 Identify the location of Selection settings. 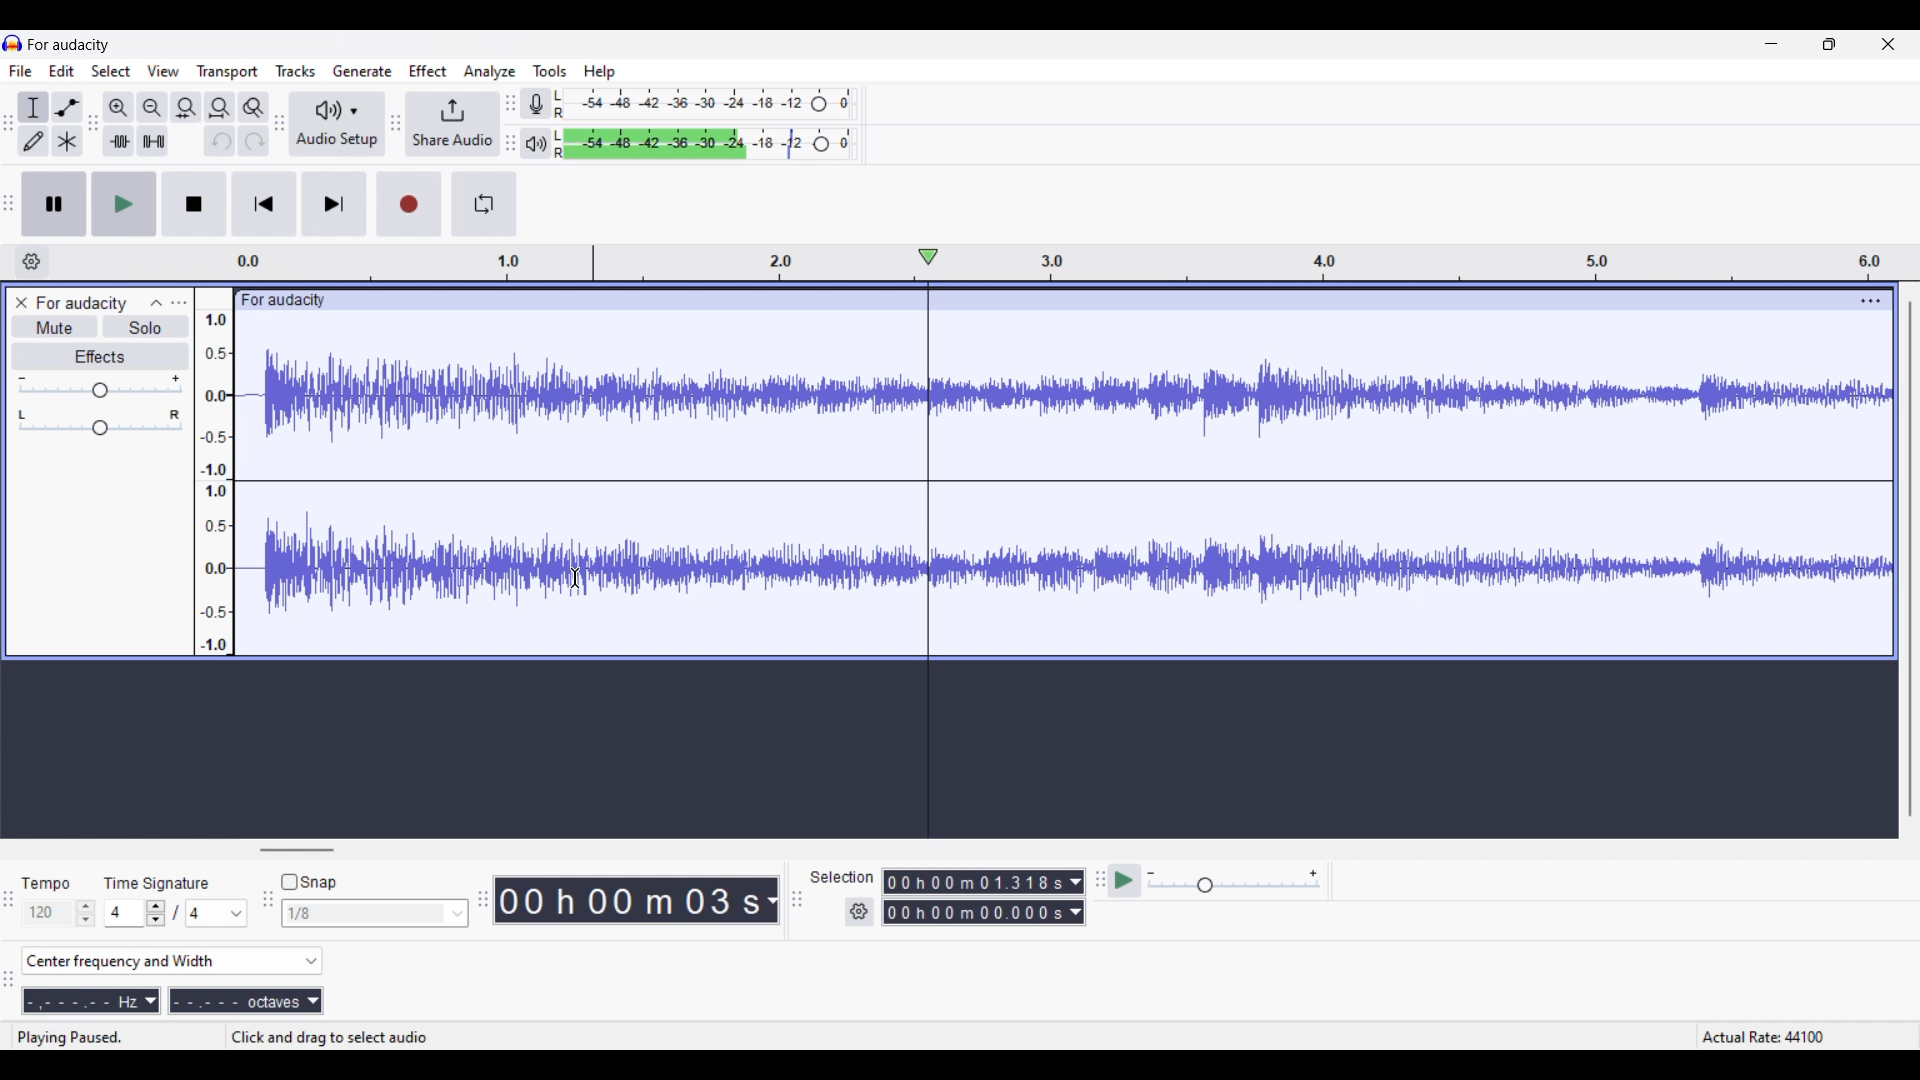
(859, 911).